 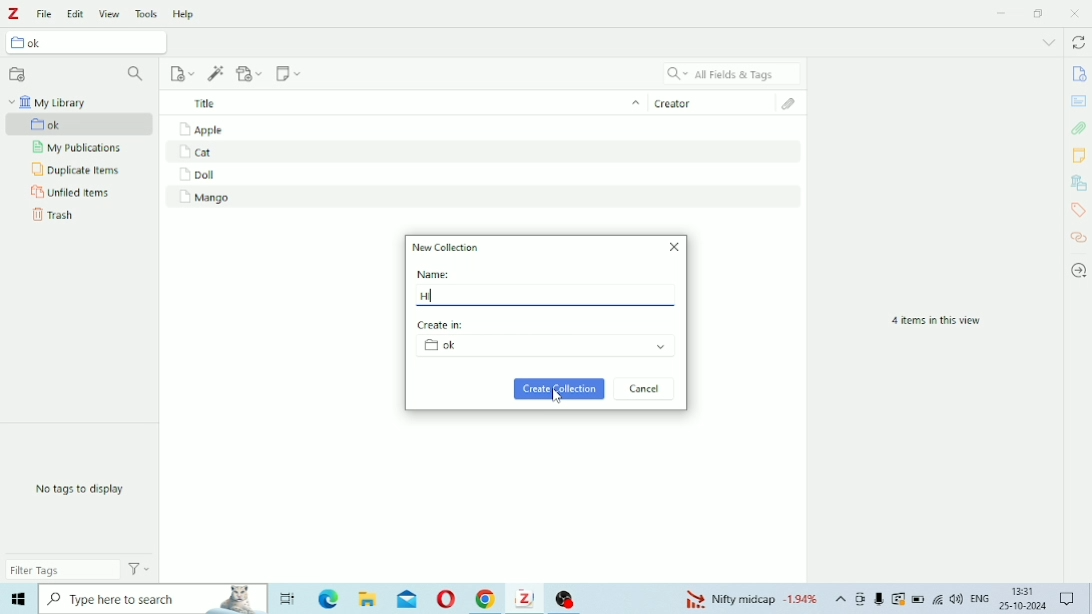 What do you see at coordinates (443, 325) in the screenshot?
I see `Create in:` at bounding box center [443, 325].